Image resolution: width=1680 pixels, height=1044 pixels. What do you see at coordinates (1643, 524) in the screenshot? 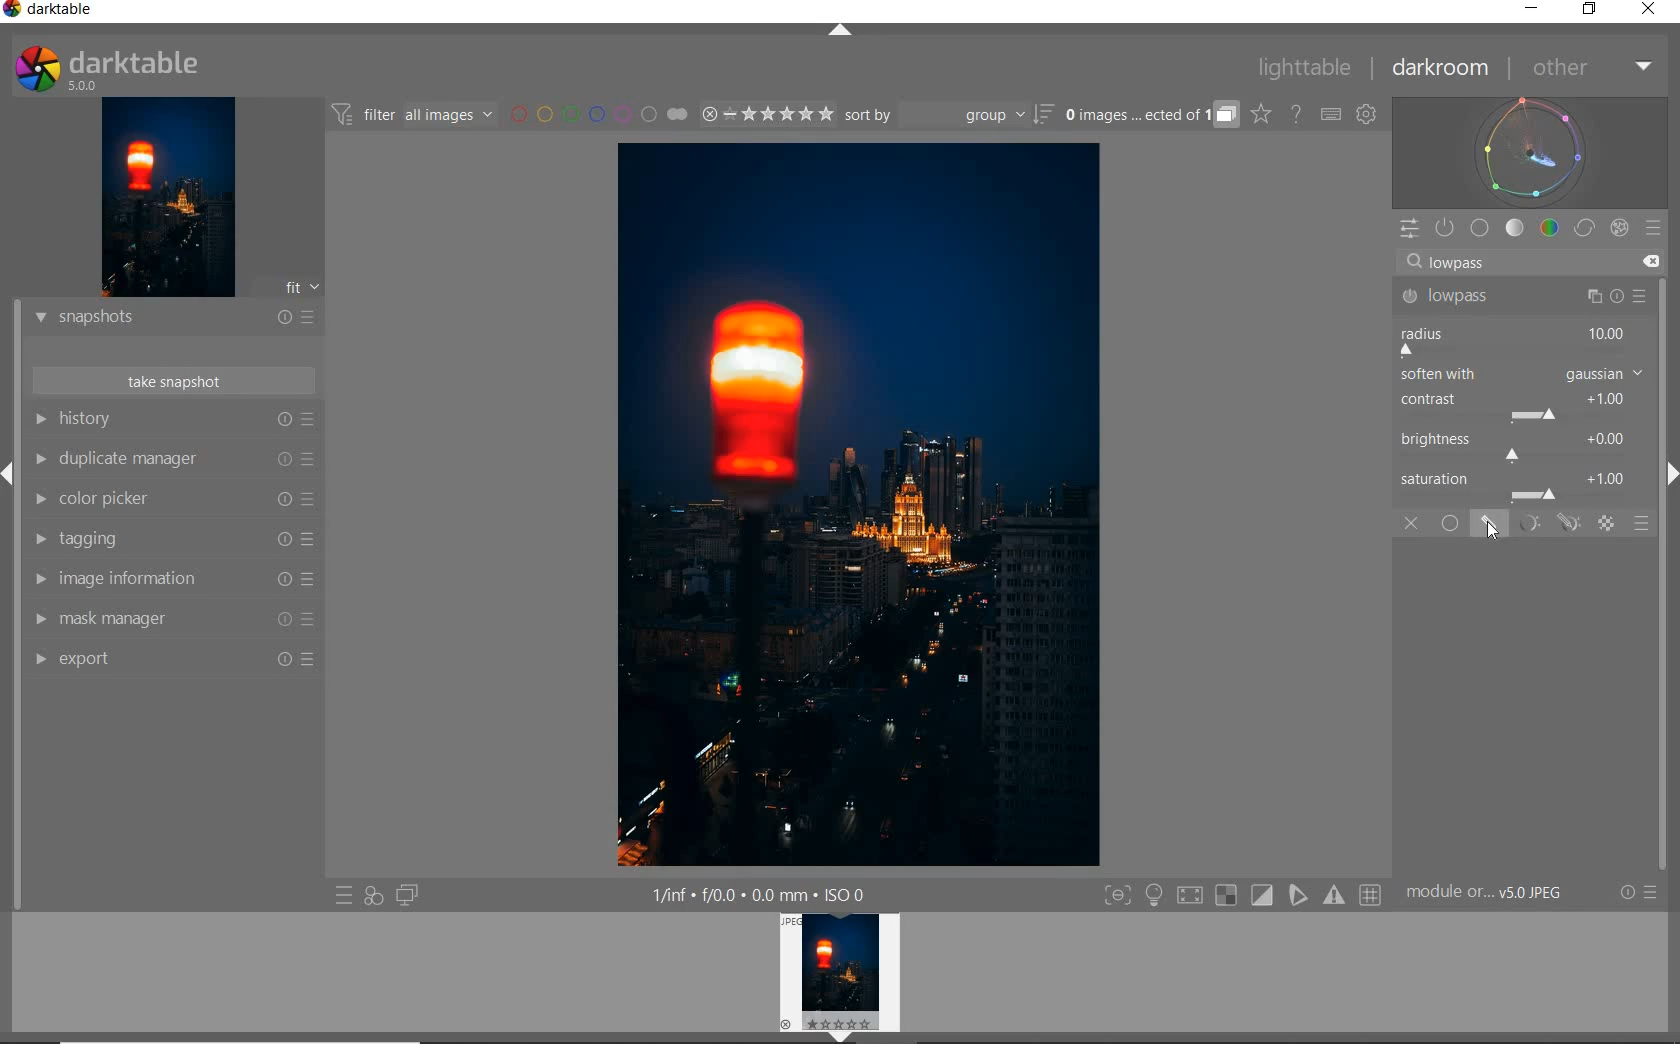
I see `BLENDING OPTIONS` at bounding box center [1643, 524].